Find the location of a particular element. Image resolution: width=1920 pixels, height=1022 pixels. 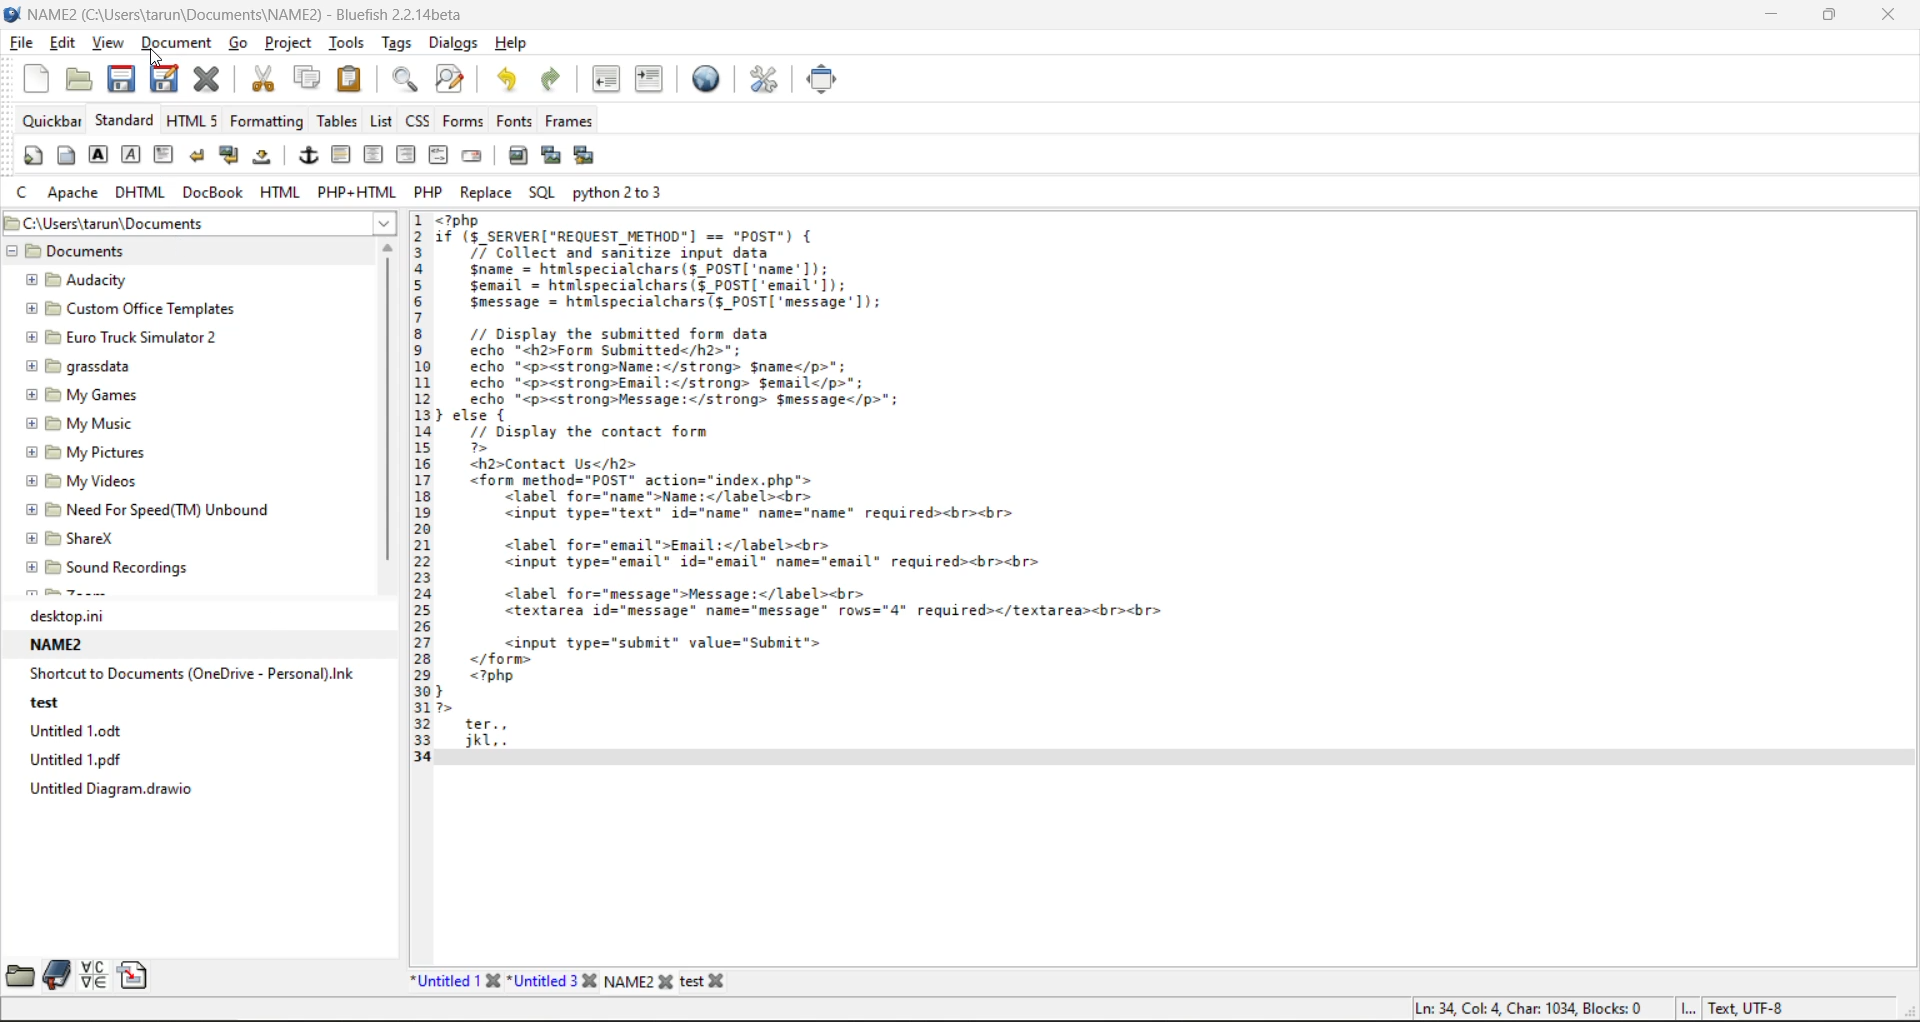

project is located at coordinates (293, 45).